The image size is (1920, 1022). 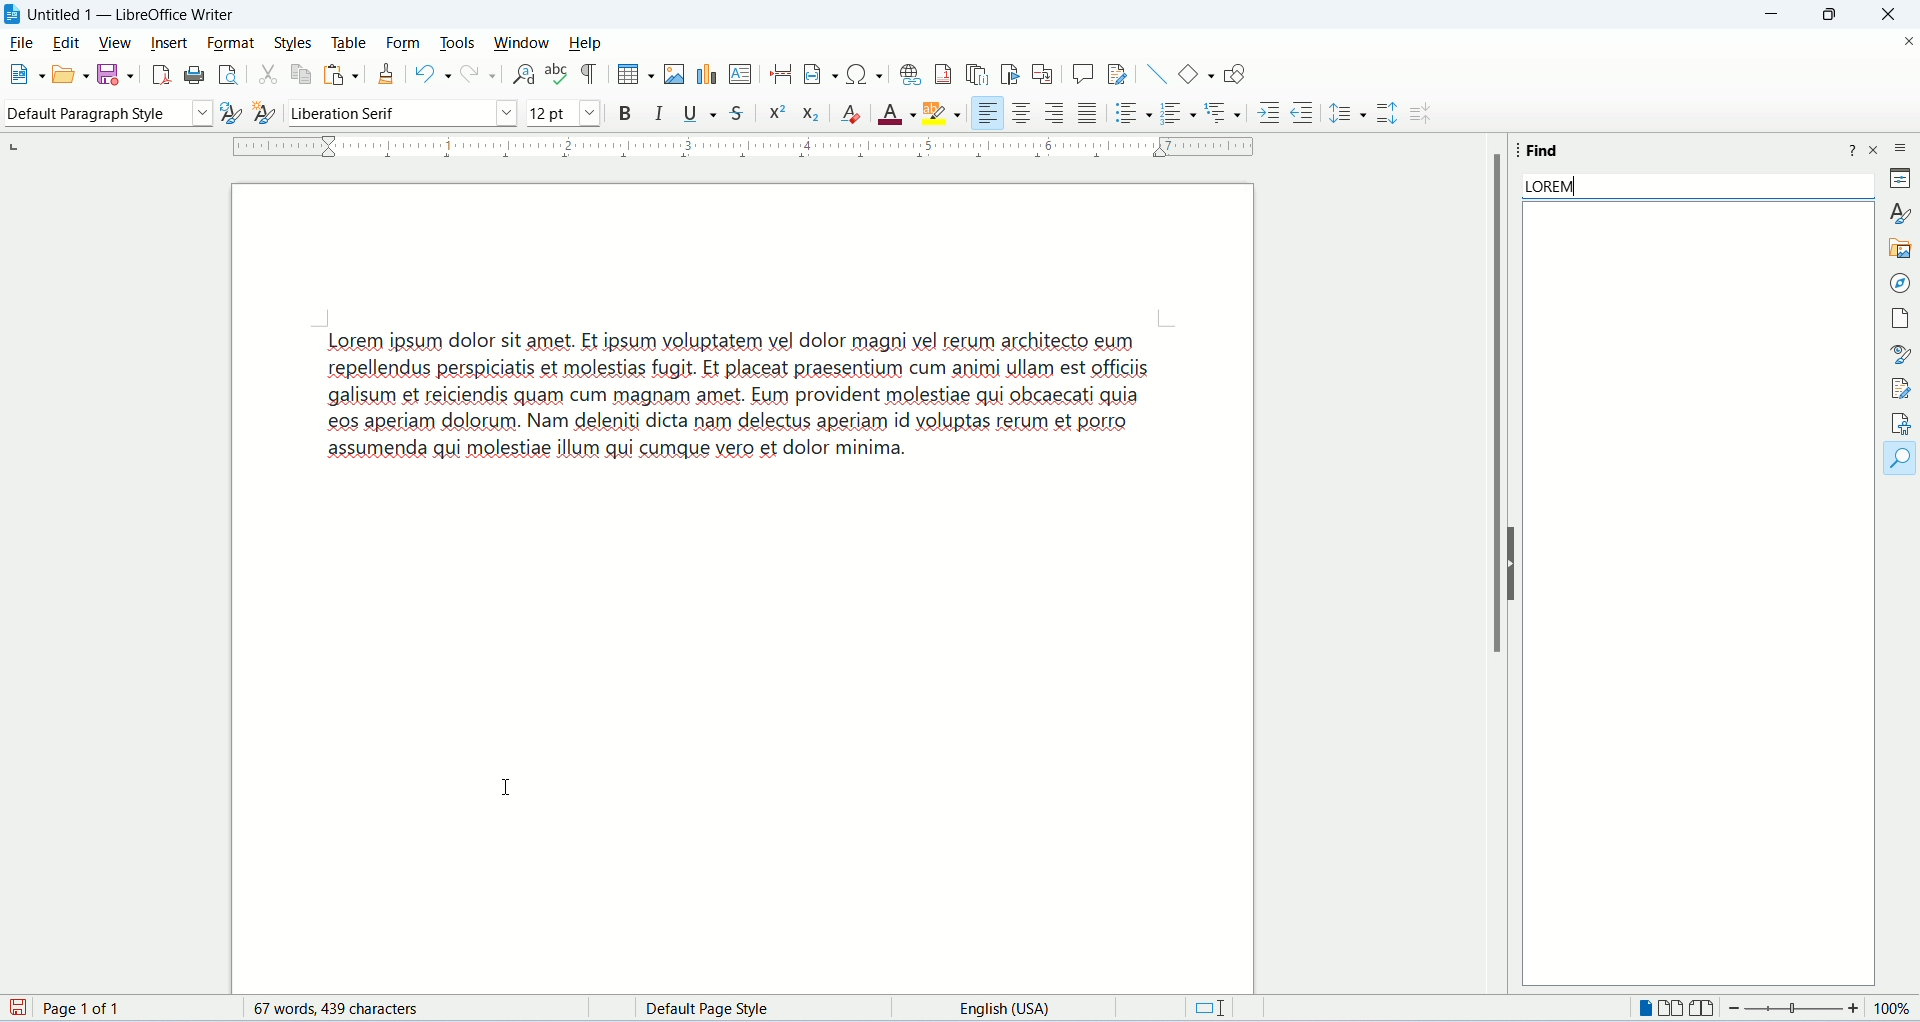 What do you see at coordinates (458, 42) in the screenshot?
I see `tools` at bounding box center [458, 42].